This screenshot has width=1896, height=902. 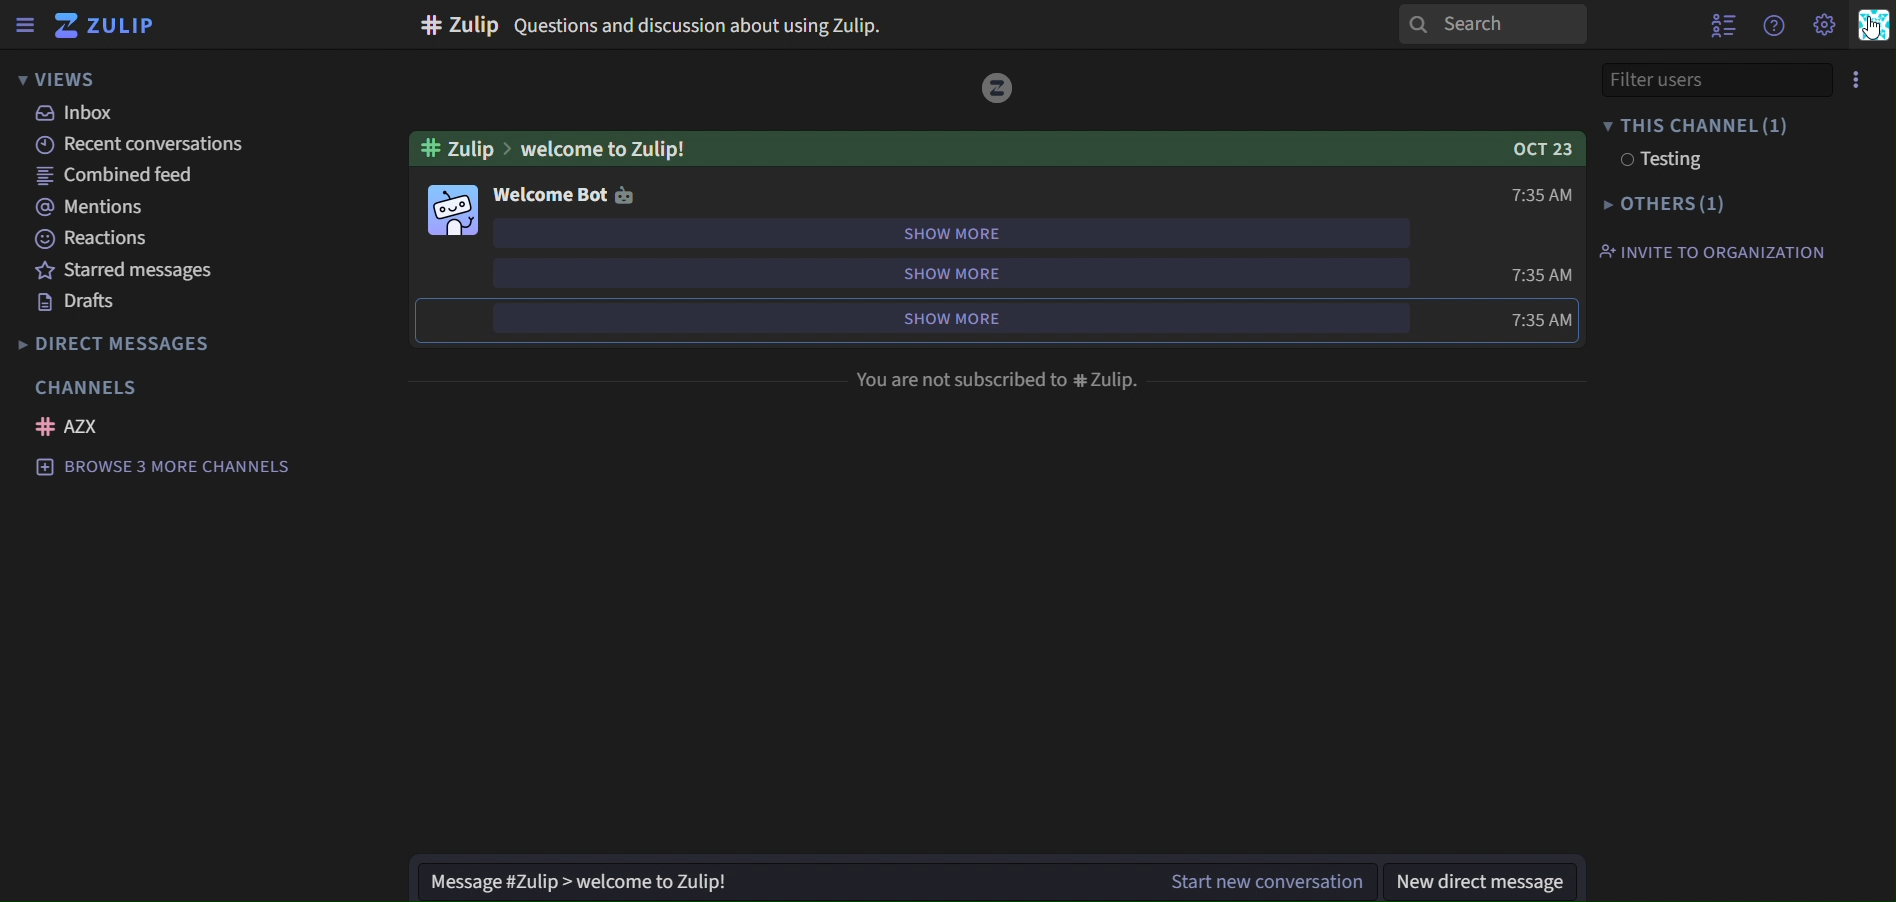 I want to click on new direct message, so click(x=1478, y=876).